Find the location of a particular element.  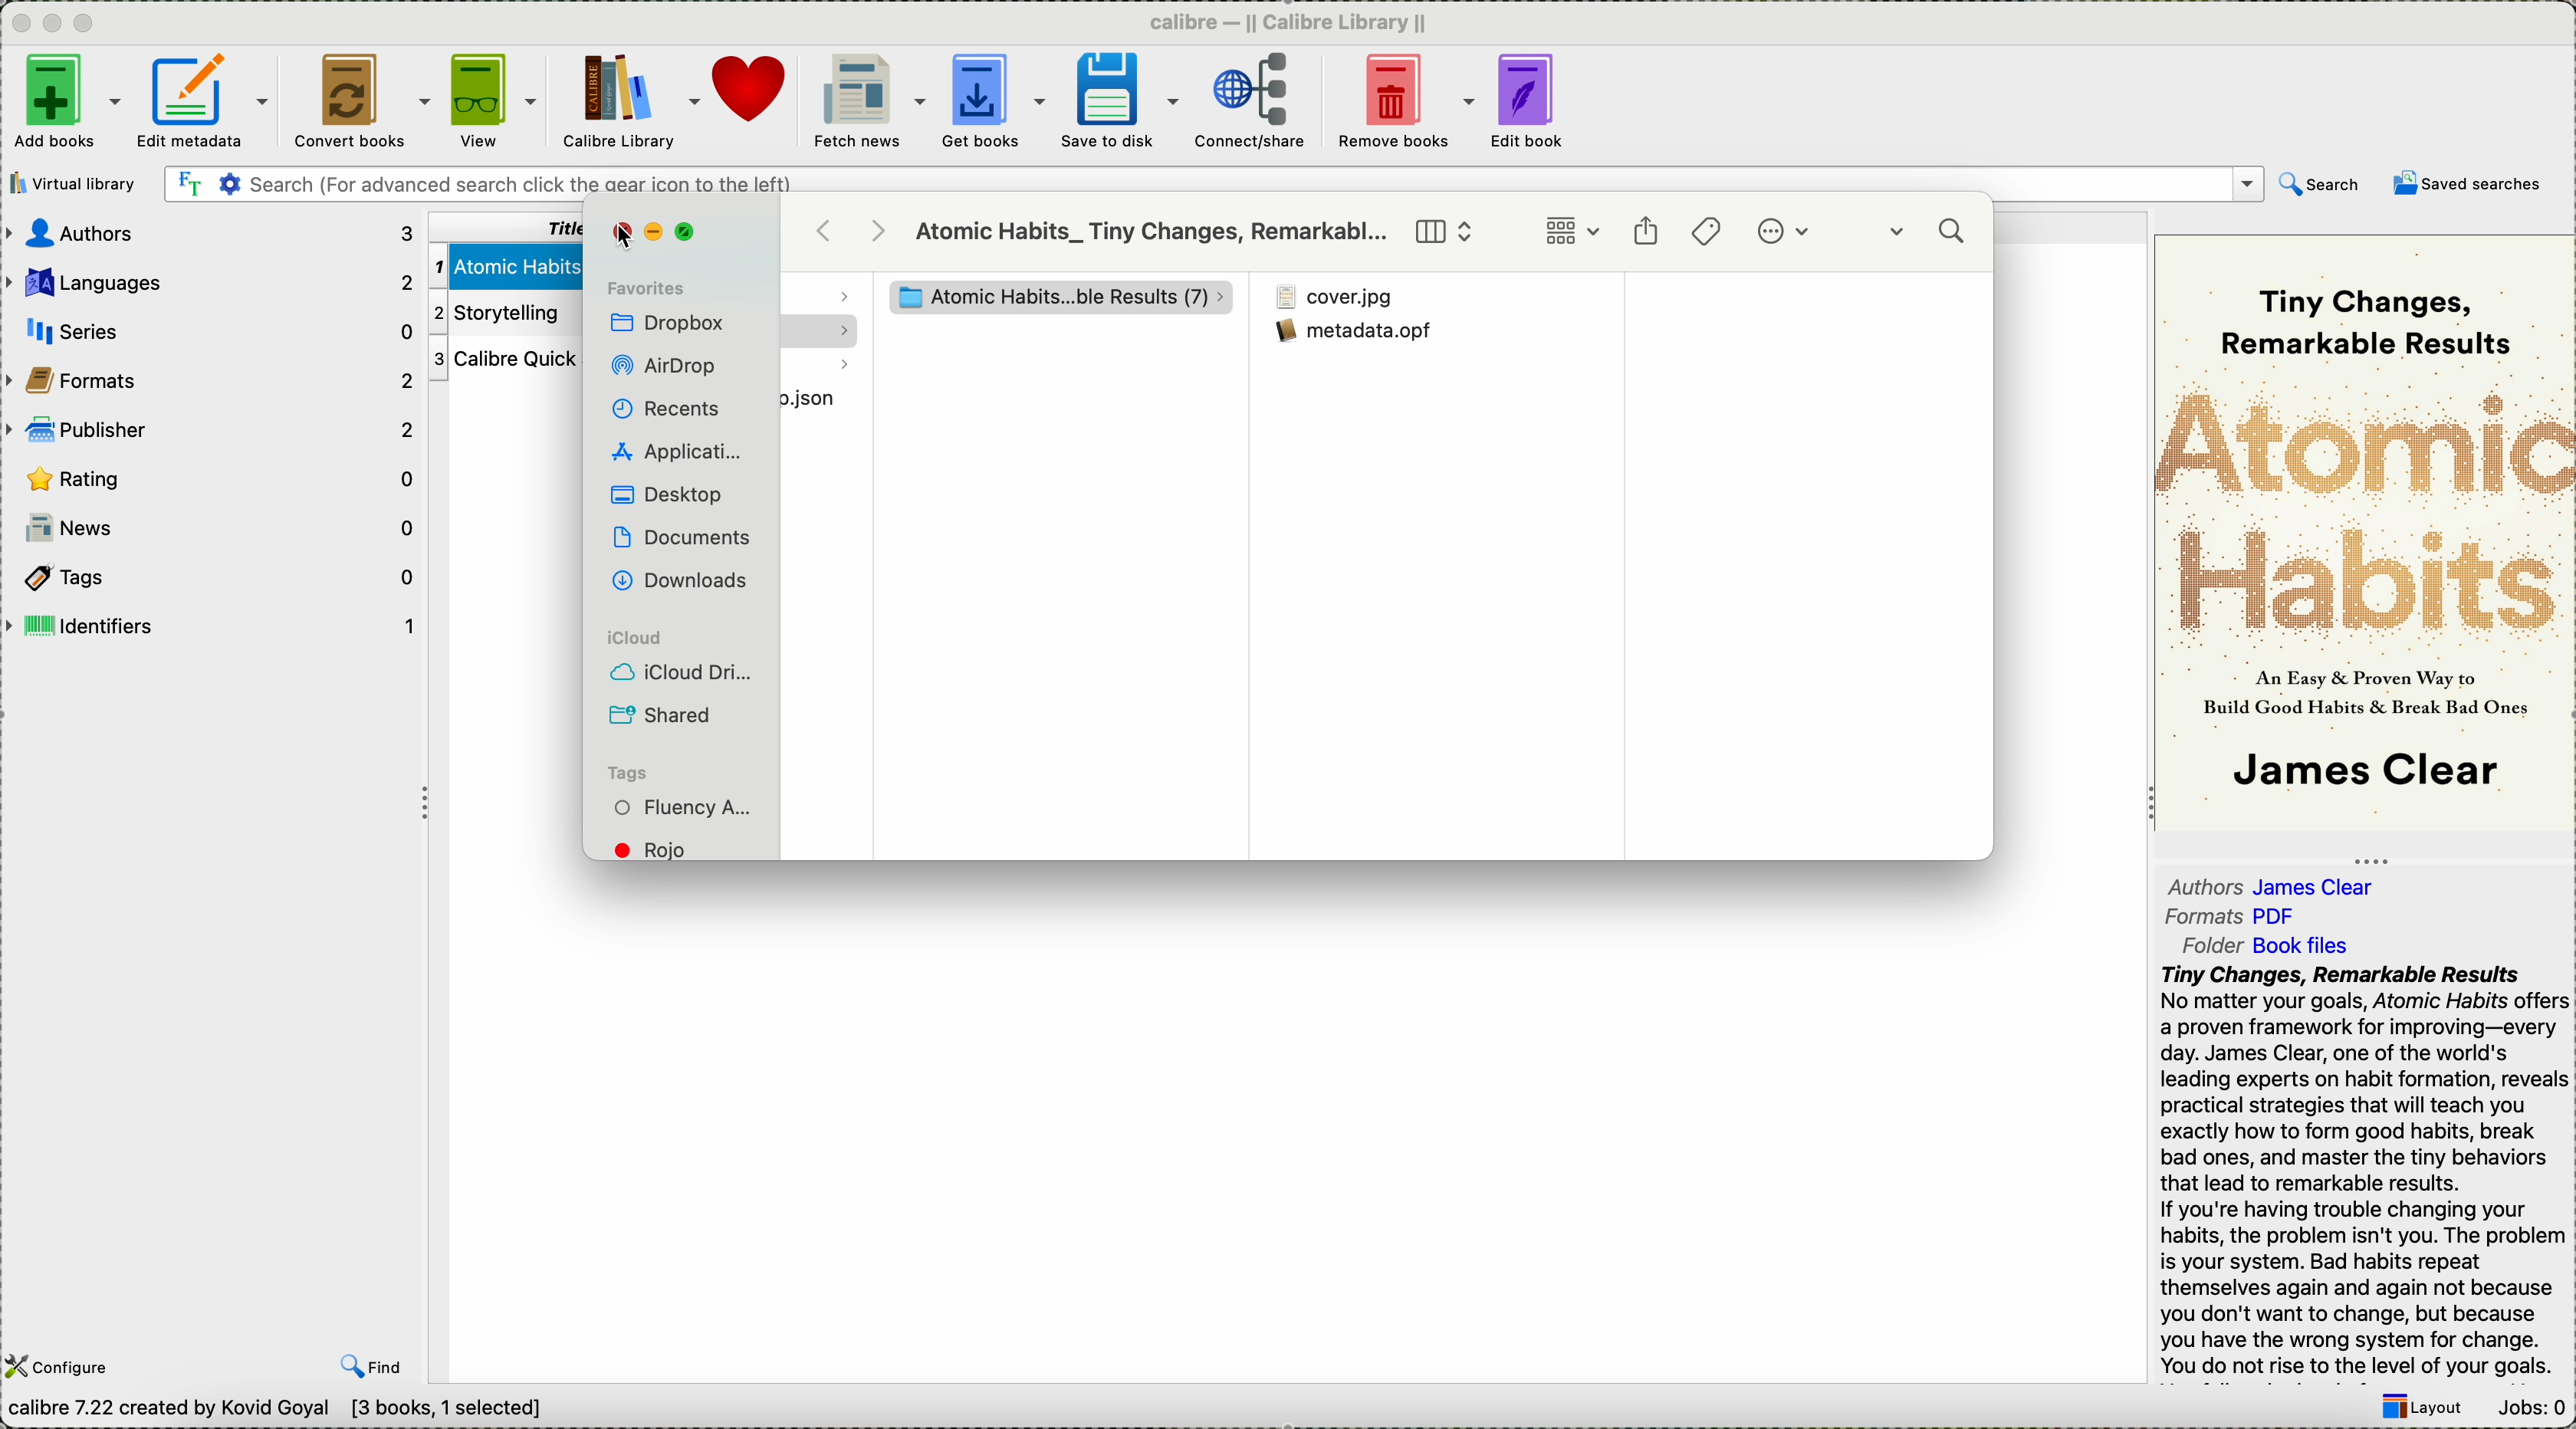

layout is located at coordinates (2420, 1409).